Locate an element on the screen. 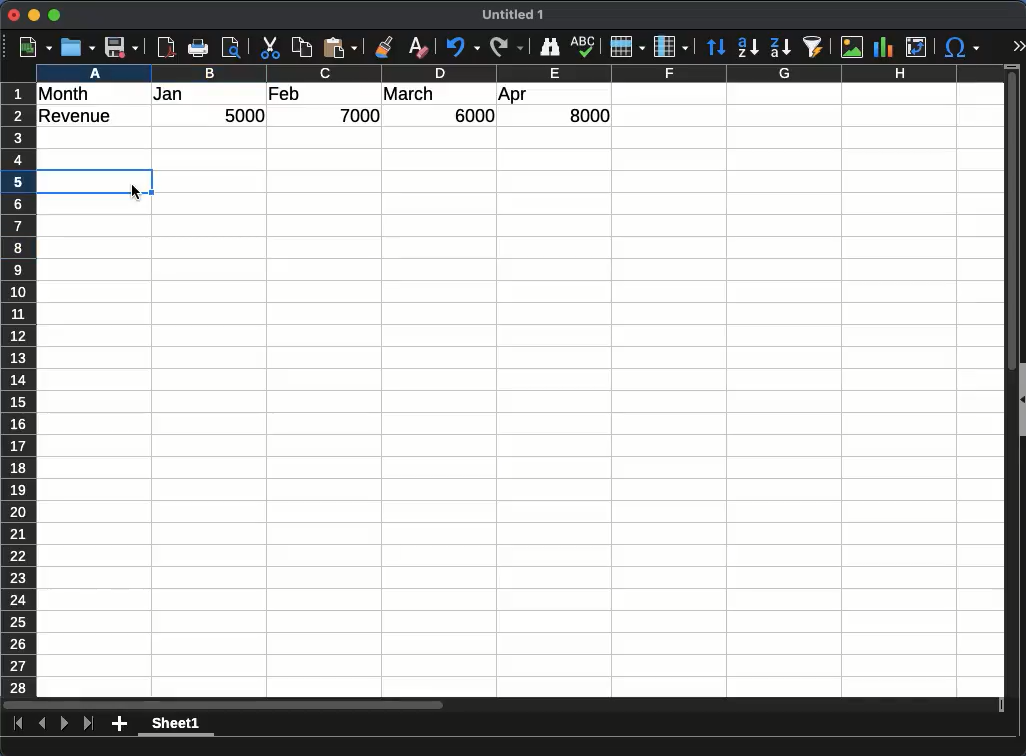 This screenshot has height=756, width=1026. descending is located at coordinates (782, 47).